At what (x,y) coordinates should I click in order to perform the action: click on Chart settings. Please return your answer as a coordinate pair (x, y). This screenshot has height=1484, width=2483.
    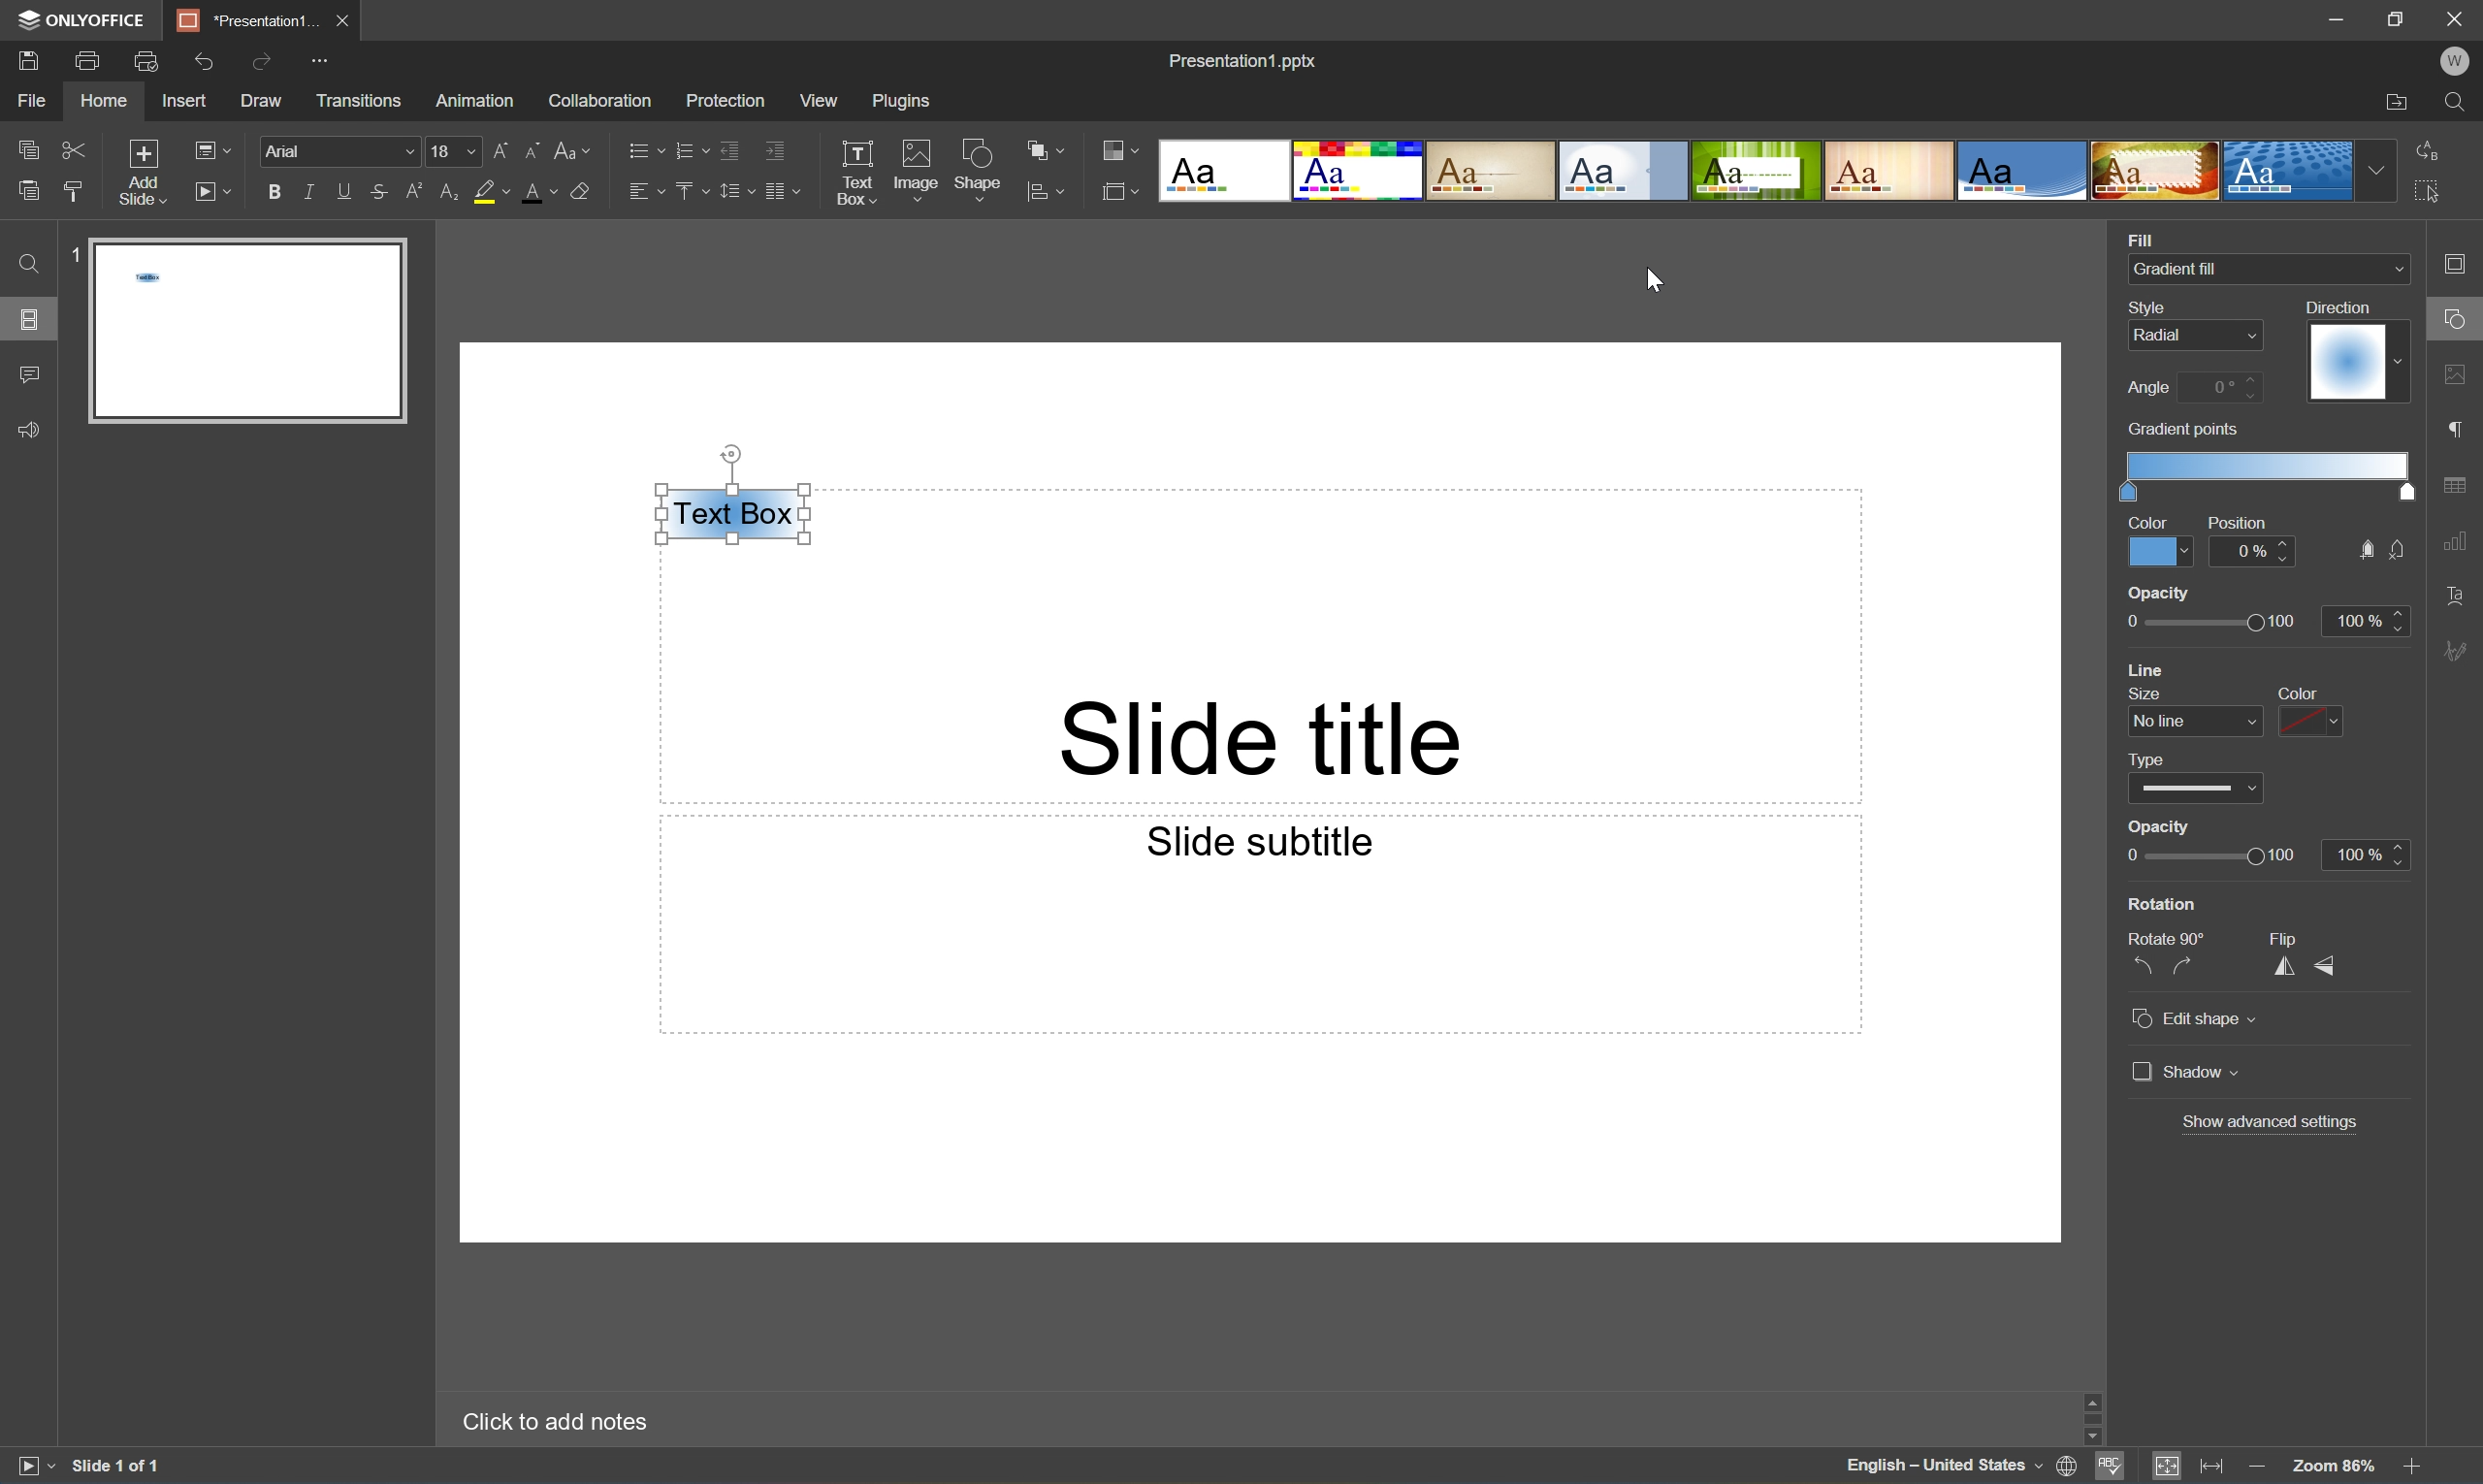
    Looking at the image, I should click on (2463, 548).